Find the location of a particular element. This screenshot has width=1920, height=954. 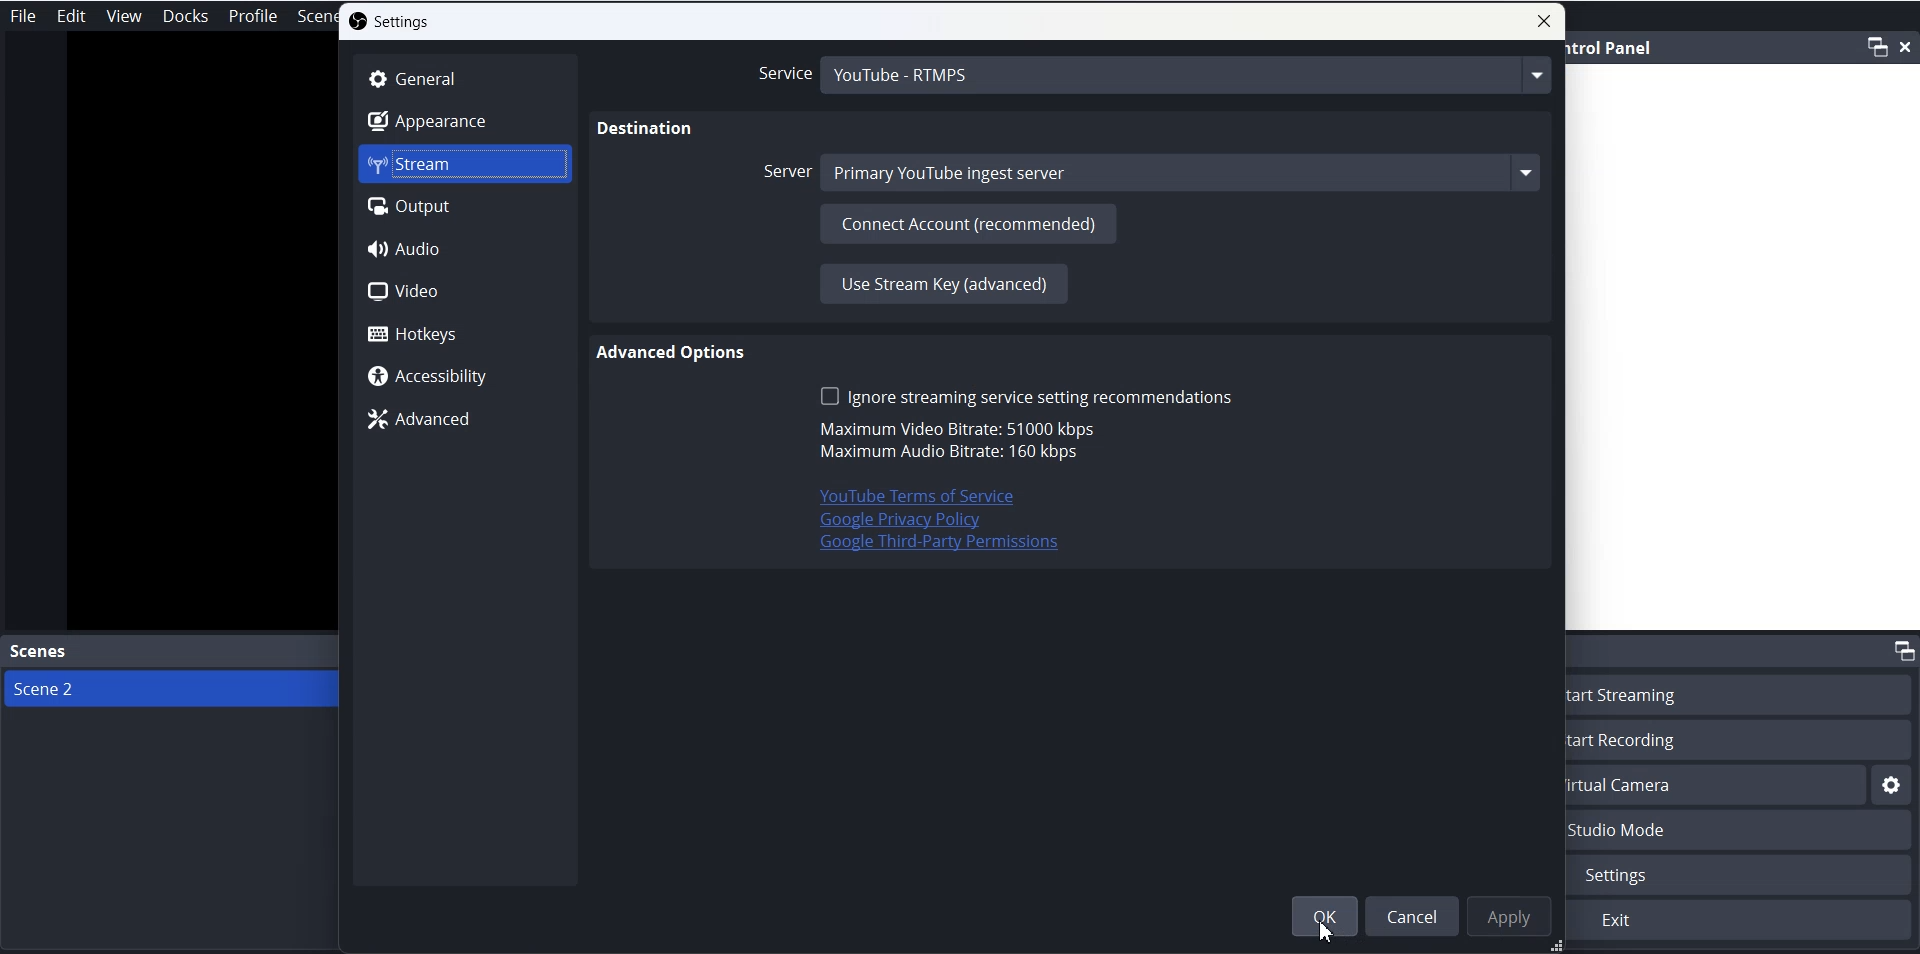

Maximum Video Bitrate: 51000 kbps Maximum Audio Bitrate: 160 kbps is located at coordinates (954, 442).